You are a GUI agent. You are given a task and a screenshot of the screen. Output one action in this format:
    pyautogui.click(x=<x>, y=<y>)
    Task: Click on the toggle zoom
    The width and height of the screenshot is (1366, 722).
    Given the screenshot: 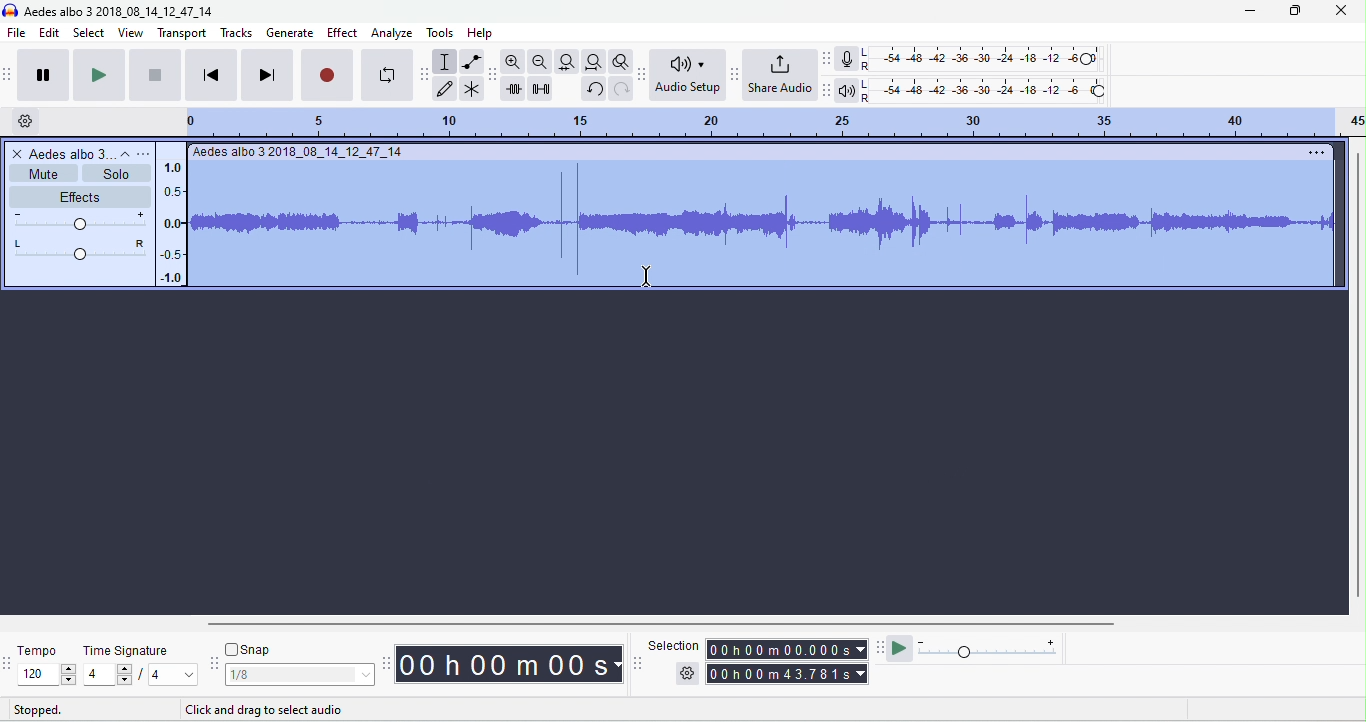 What is the action you would take?
    pyautogui.click(x=621, y=62)
    